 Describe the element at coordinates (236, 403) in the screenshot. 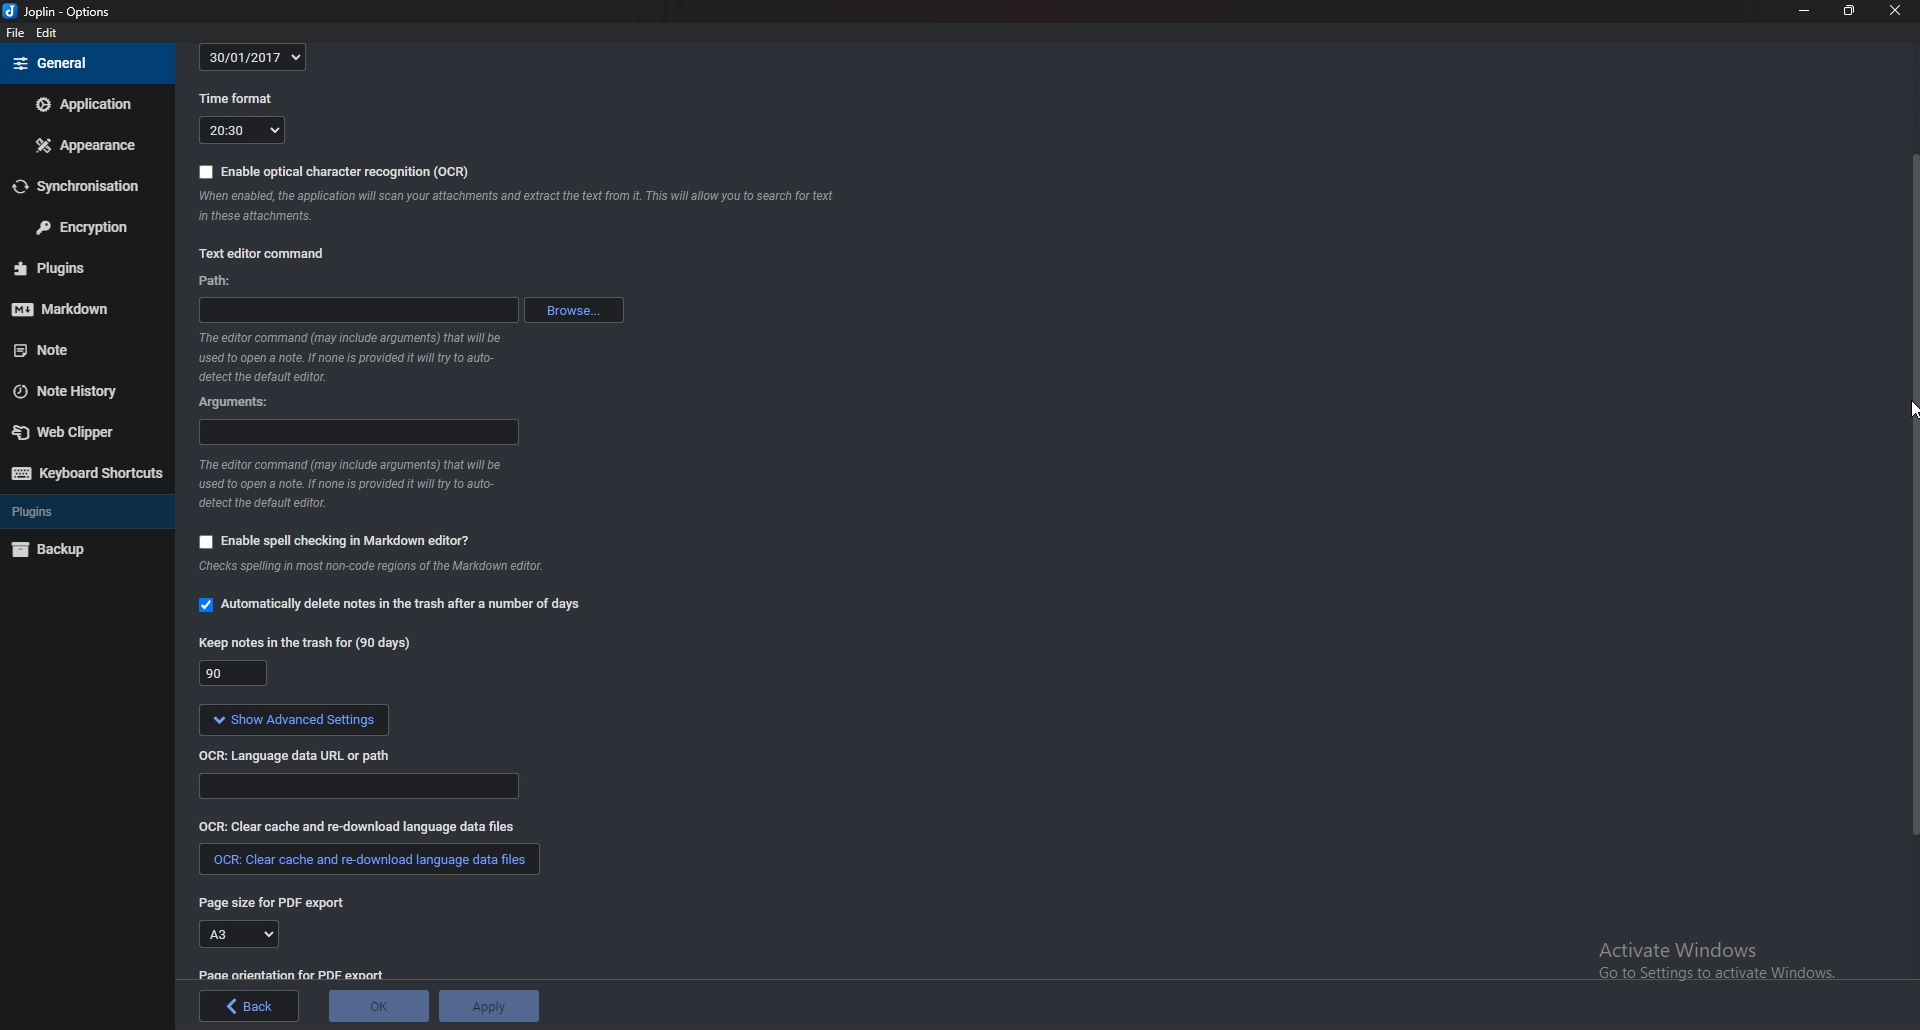

I see `Arguments` at that location.